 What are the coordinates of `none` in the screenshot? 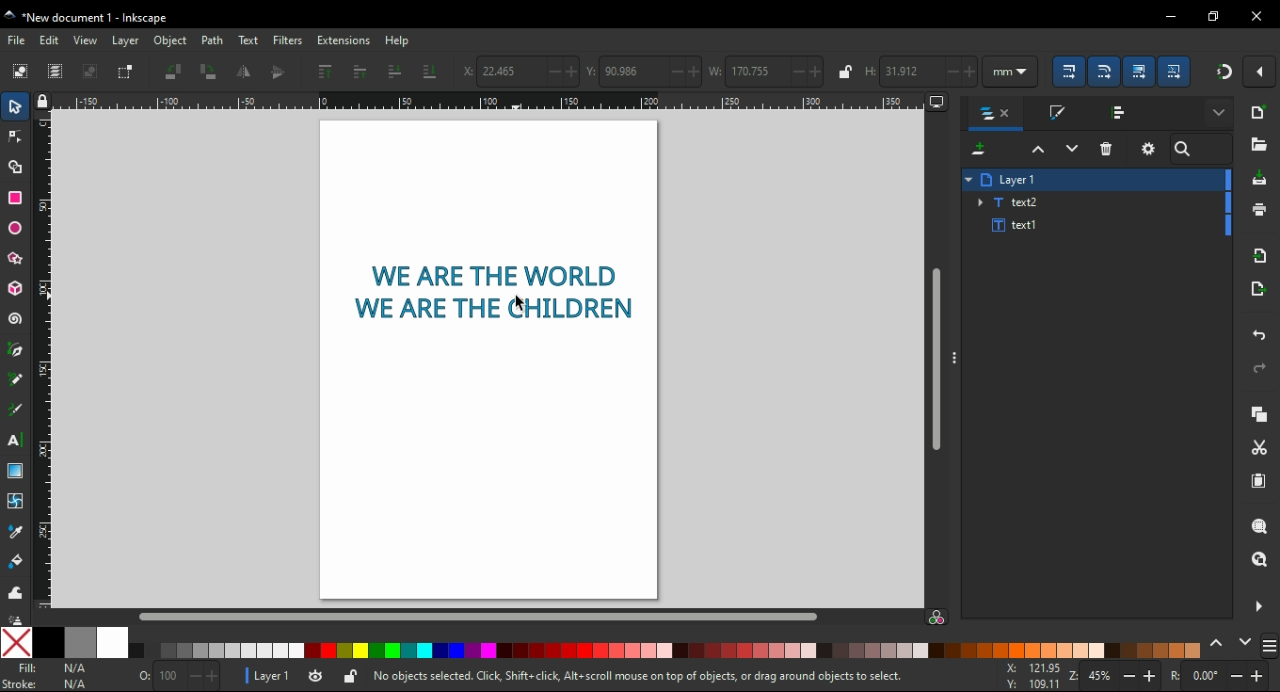 It's located at (15, 643).